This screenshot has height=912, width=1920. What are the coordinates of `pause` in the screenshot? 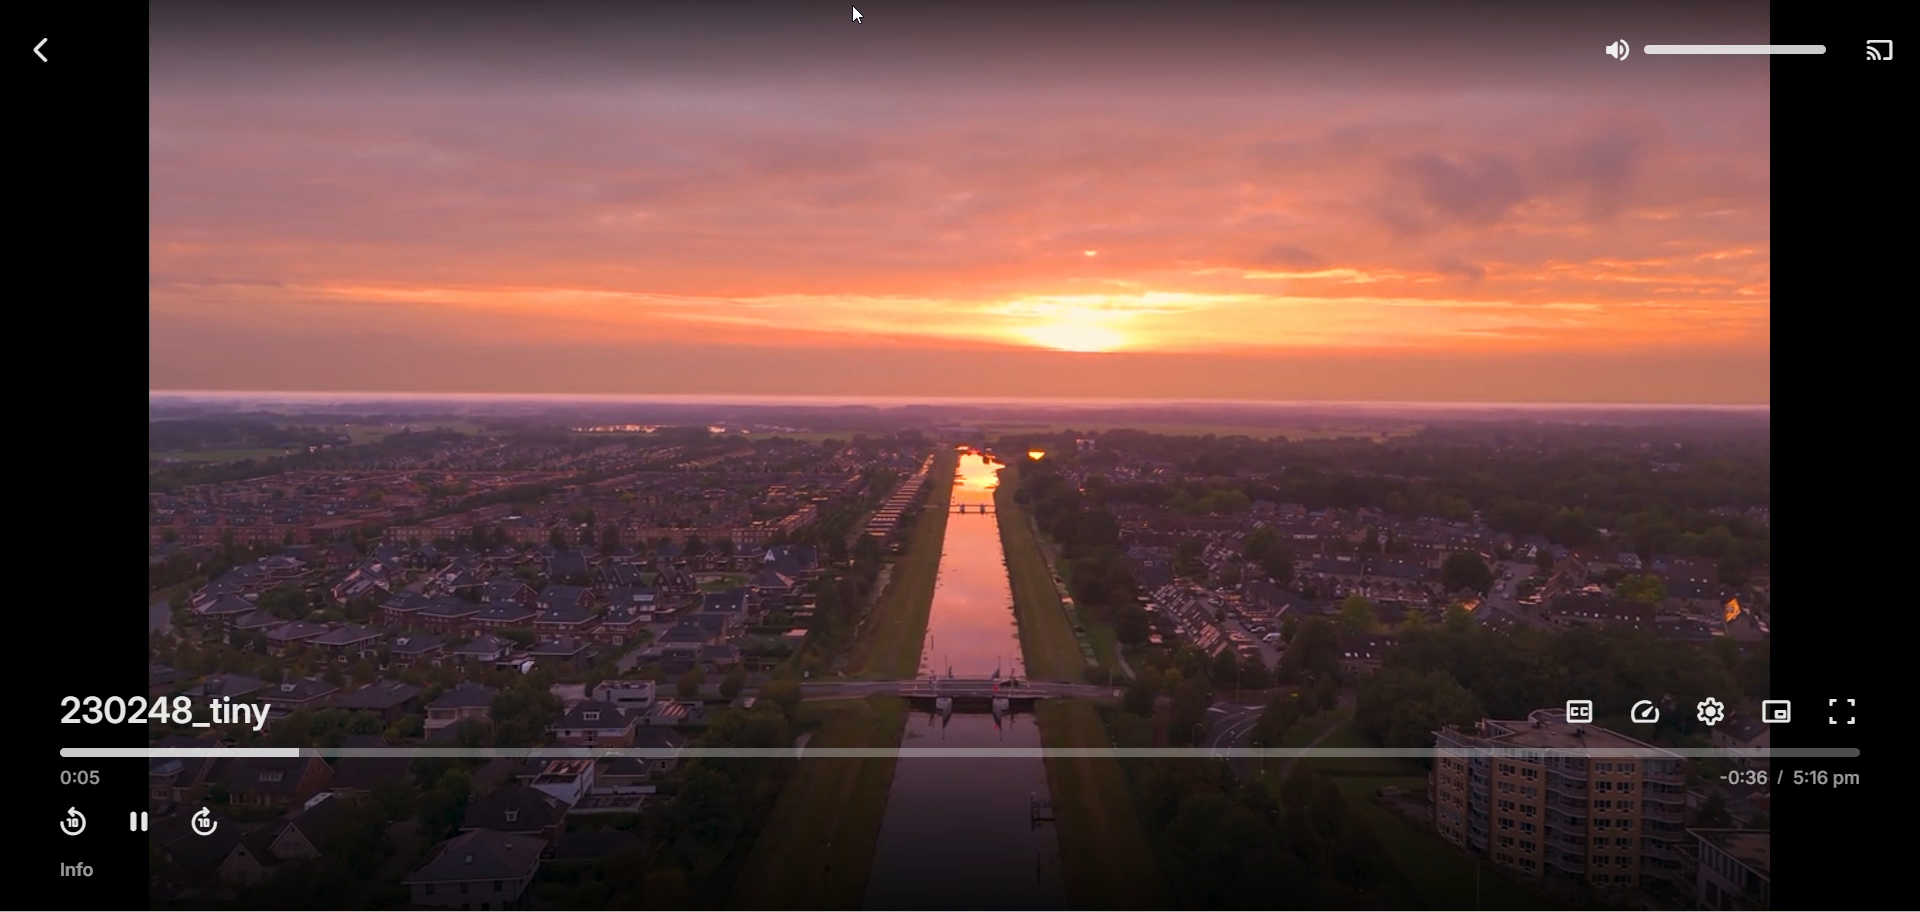 It's located at (140, 821).